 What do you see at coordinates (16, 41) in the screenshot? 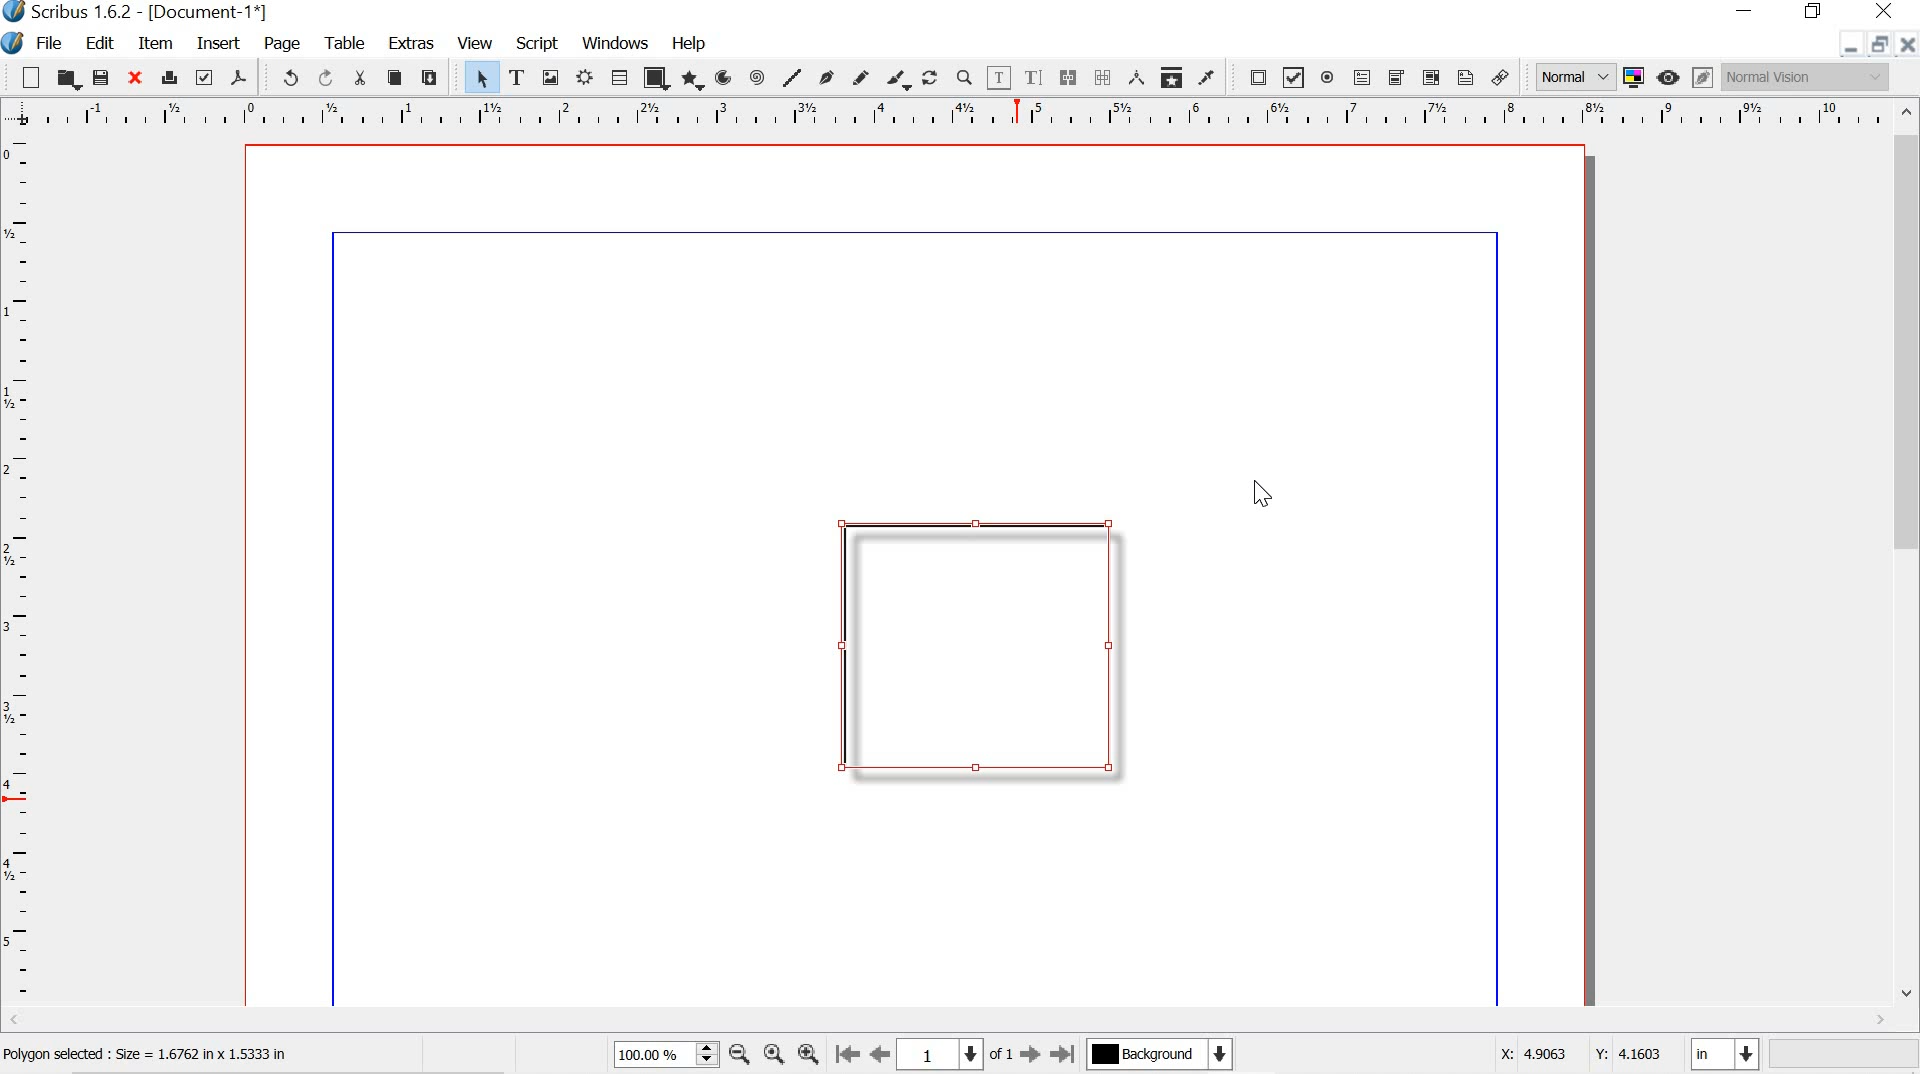
I see `SYSTEM LOGO` at bounding box center [16, 41].